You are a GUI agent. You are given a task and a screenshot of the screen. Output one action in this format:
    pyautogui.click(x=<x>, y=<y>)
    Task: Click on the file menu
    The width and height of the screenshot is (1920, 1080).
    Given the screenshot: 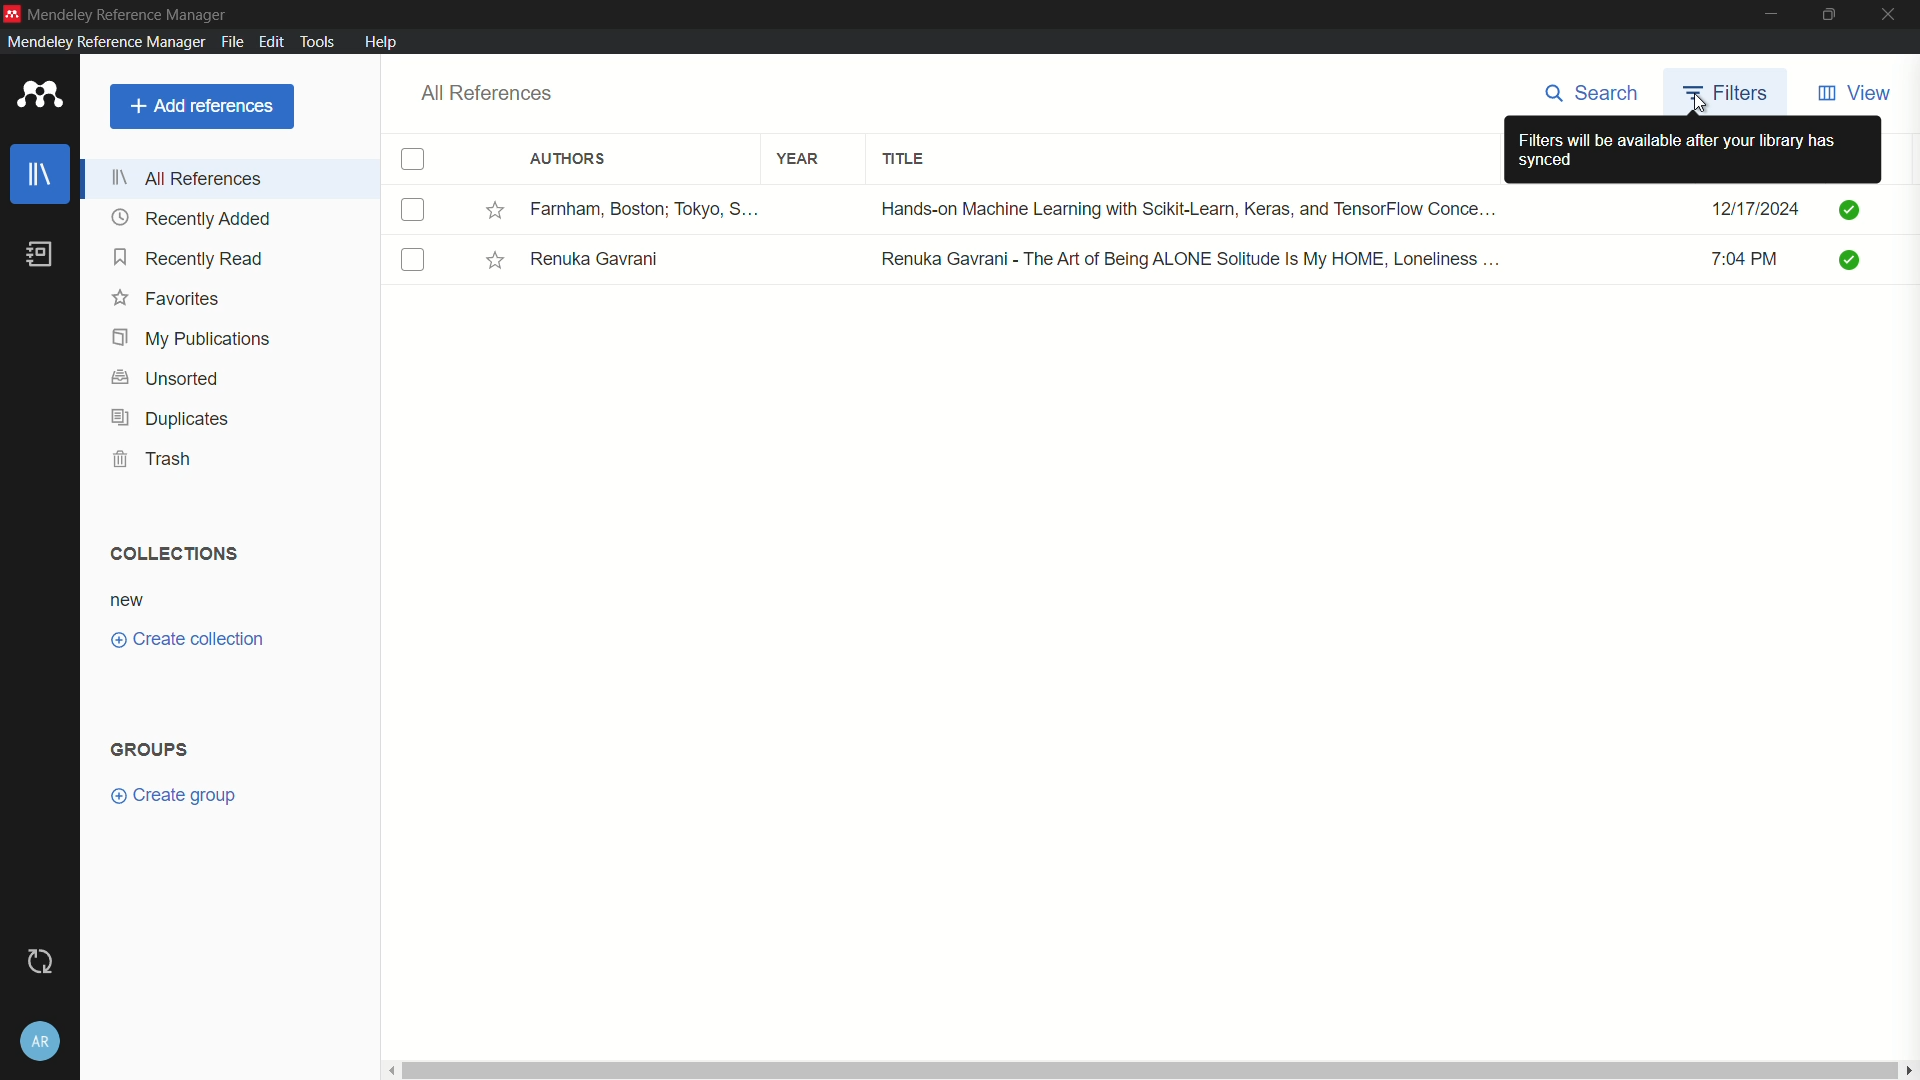 What is the action you would take?
    pyautogui.click(x=232, y=42)
    